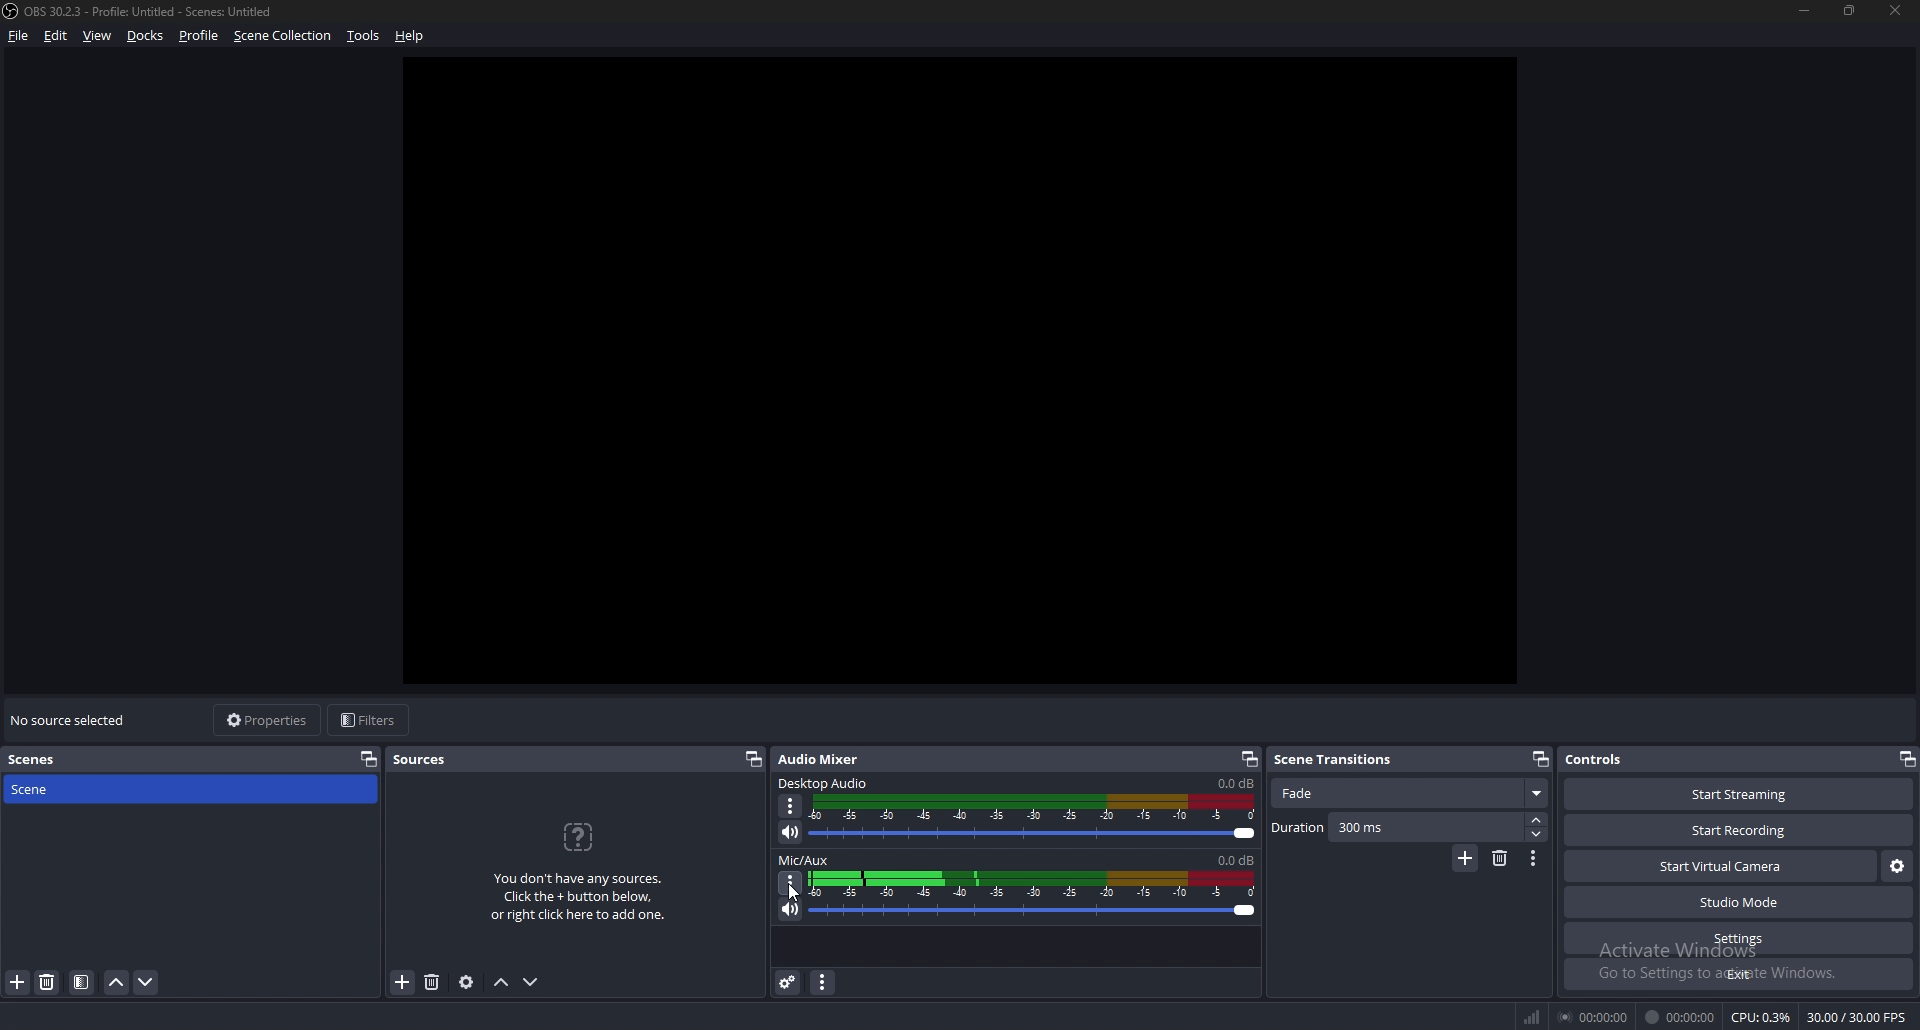 This screenshot has height=1030, width=1920. Describe the element at coordinates (1899, 11) in the screenshot. I see `close` at that location.